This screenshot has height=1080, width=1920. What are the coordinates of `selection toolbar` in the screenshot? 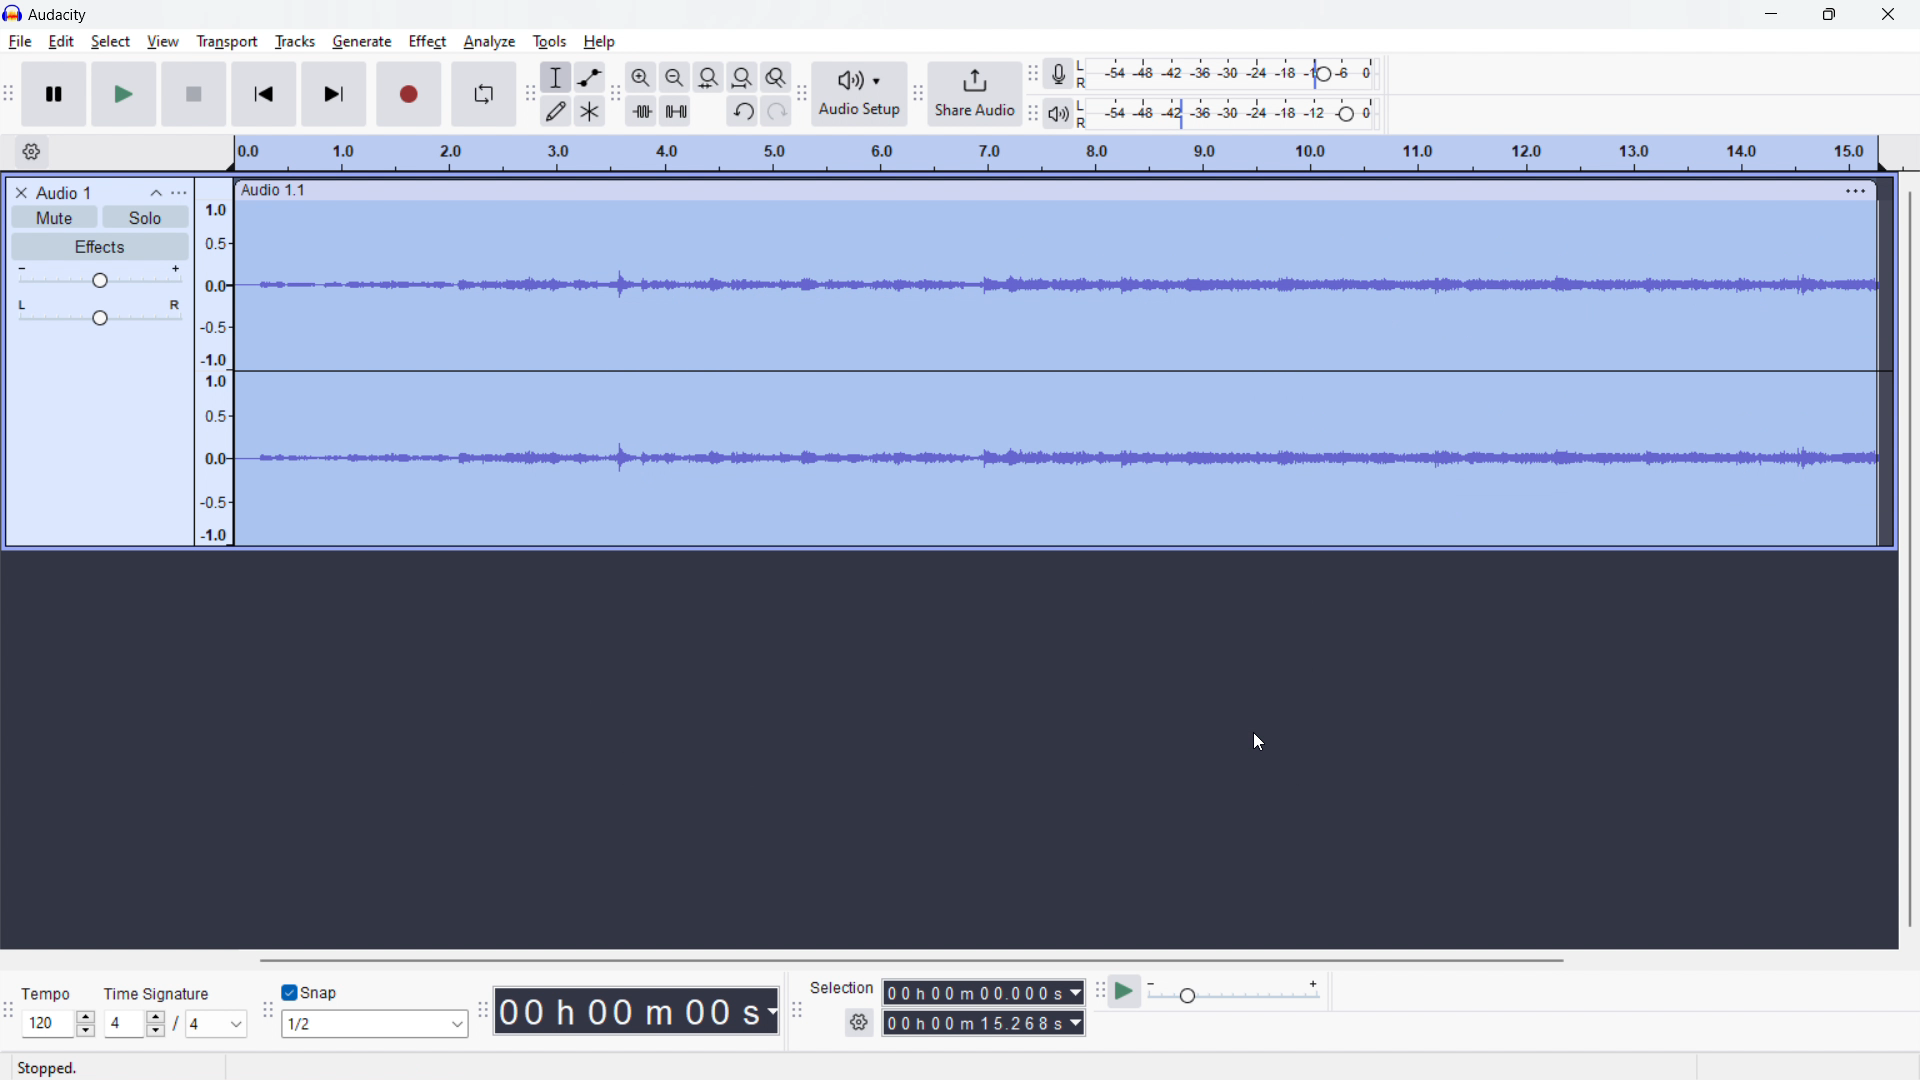 It's located at (797, 1010).